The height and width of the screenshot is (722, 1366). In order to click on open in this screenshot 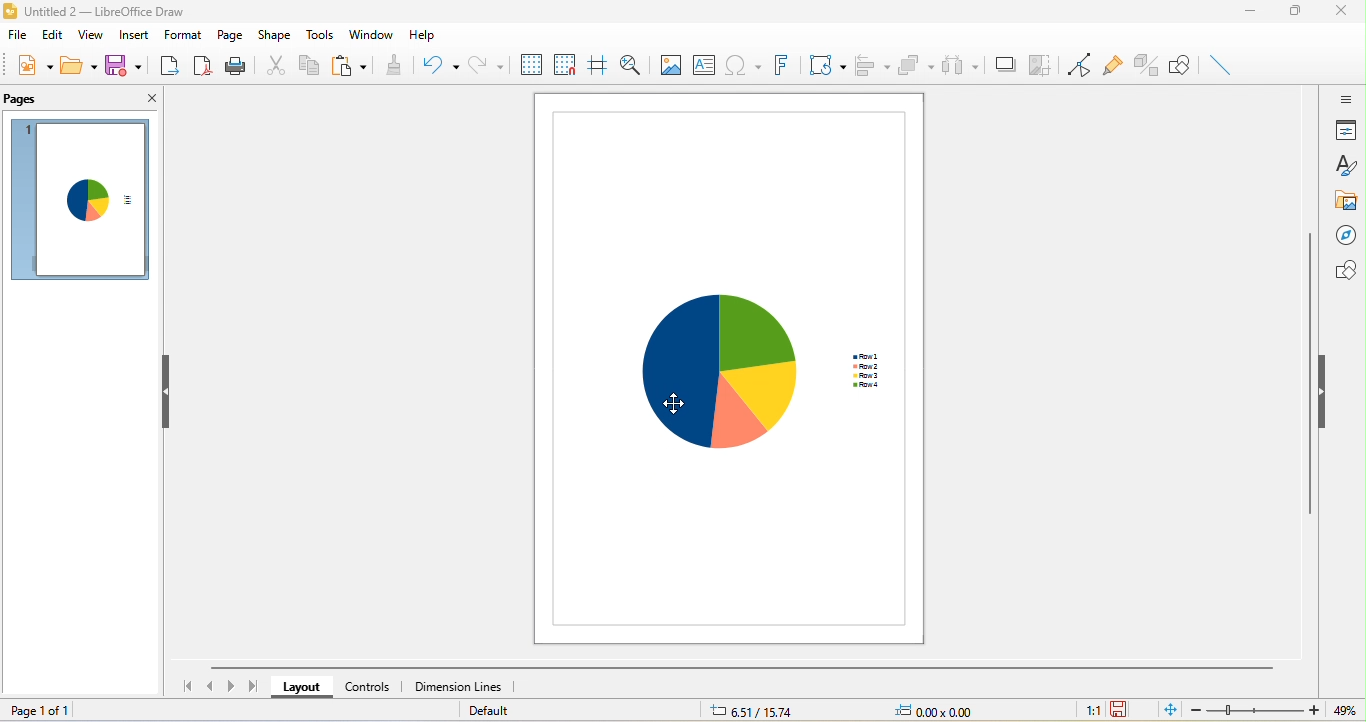, I will do `click(78, 66)`.